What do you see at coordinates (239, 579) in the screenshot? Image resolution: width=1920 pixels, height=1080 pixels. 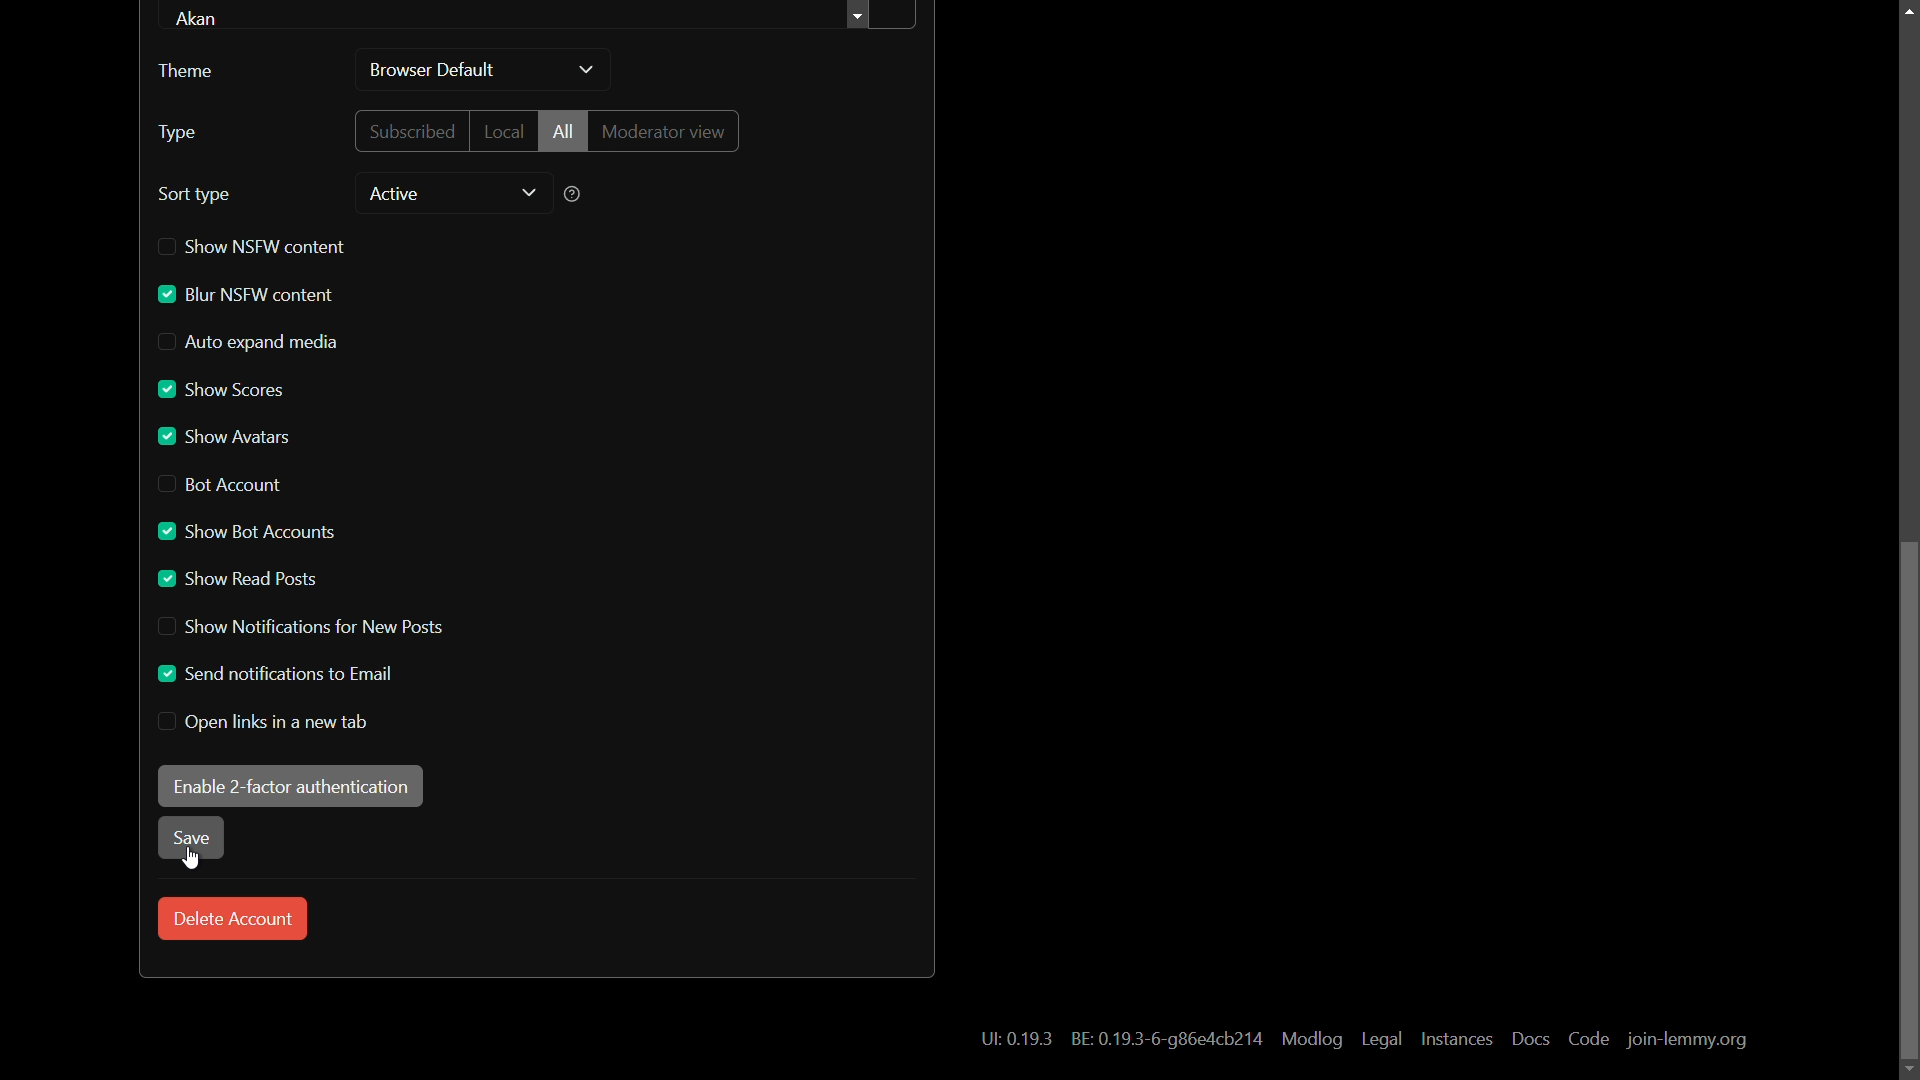 I see `show read posts` at bounding box center [239, 579].